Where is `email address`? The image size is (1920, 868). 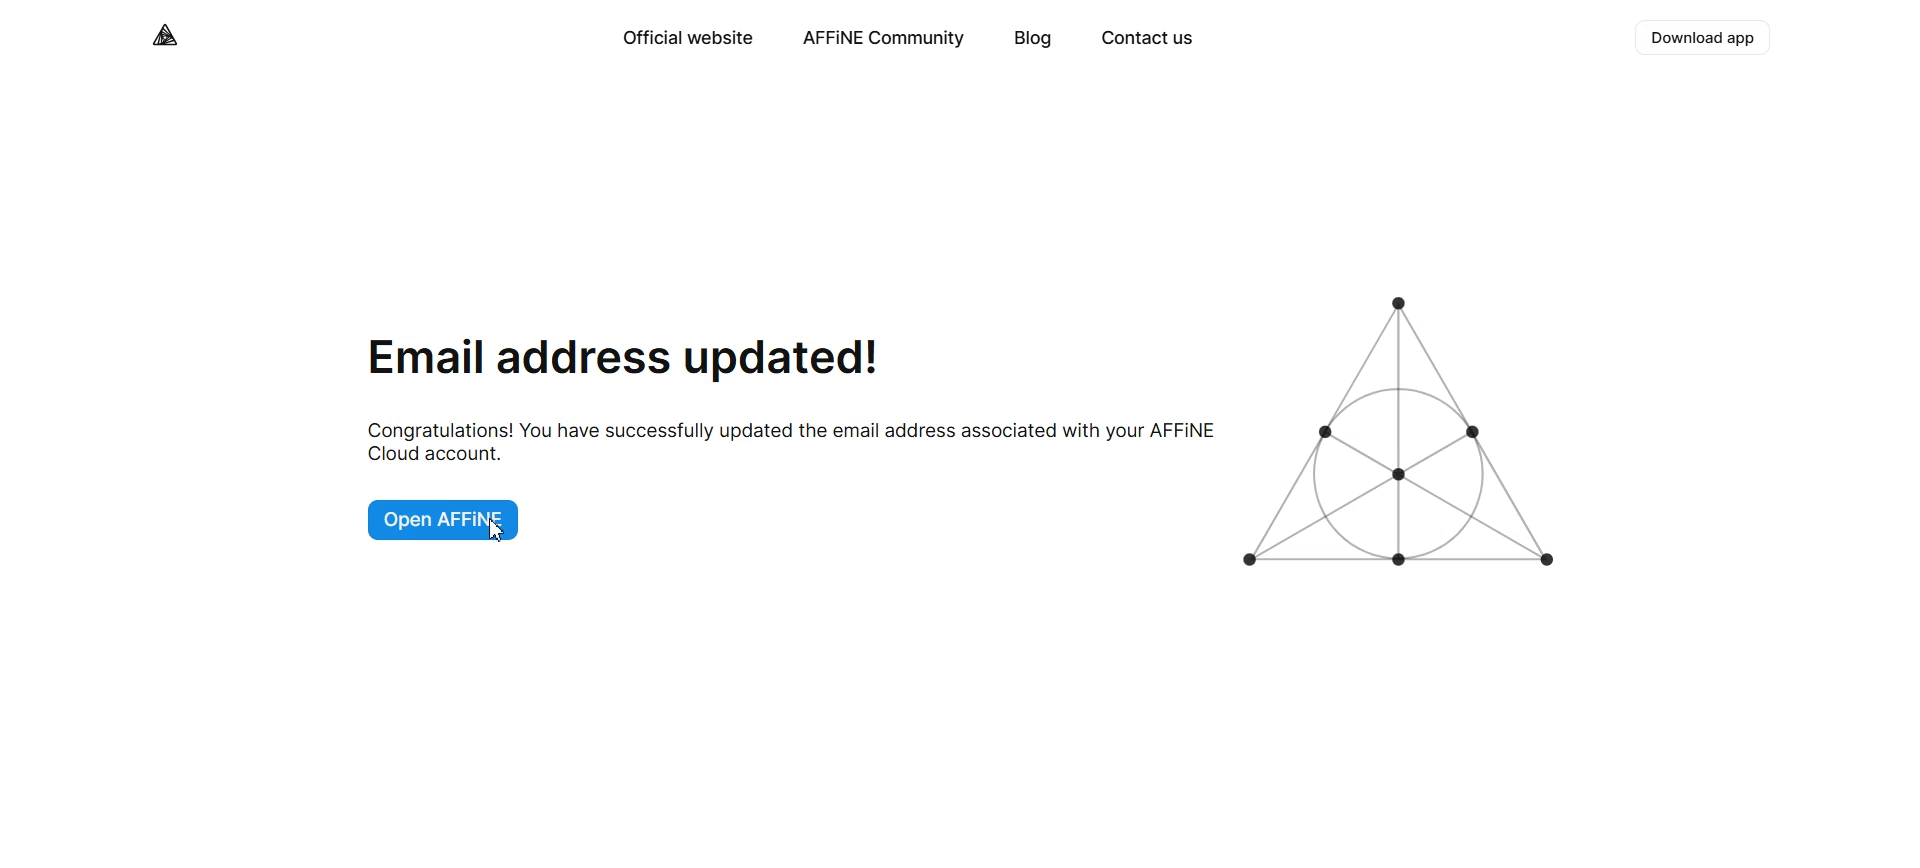 email address is located at coordinates (624, 358).